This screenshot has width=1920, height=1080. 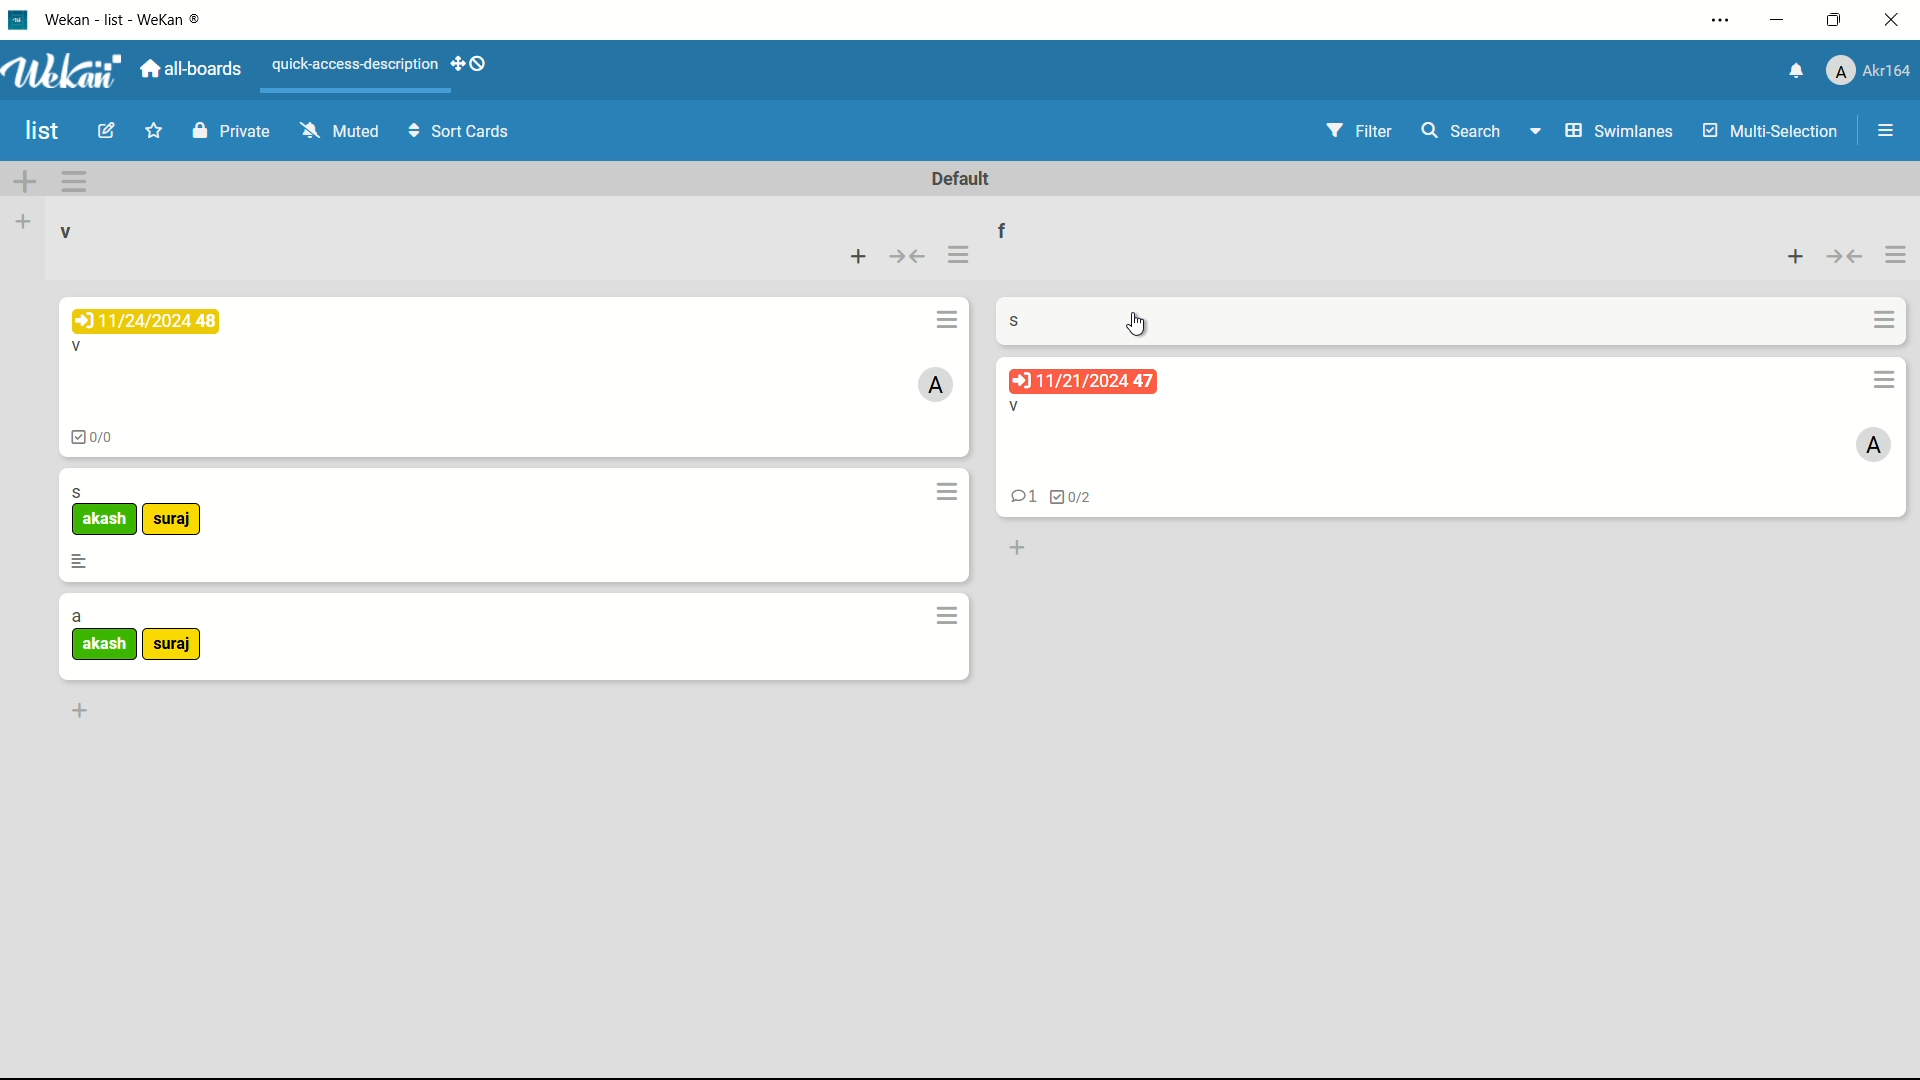 What do you see at coordinates (25, 183) in the screenshot?
I see `add swimlane` at bounding box center [25, 183].